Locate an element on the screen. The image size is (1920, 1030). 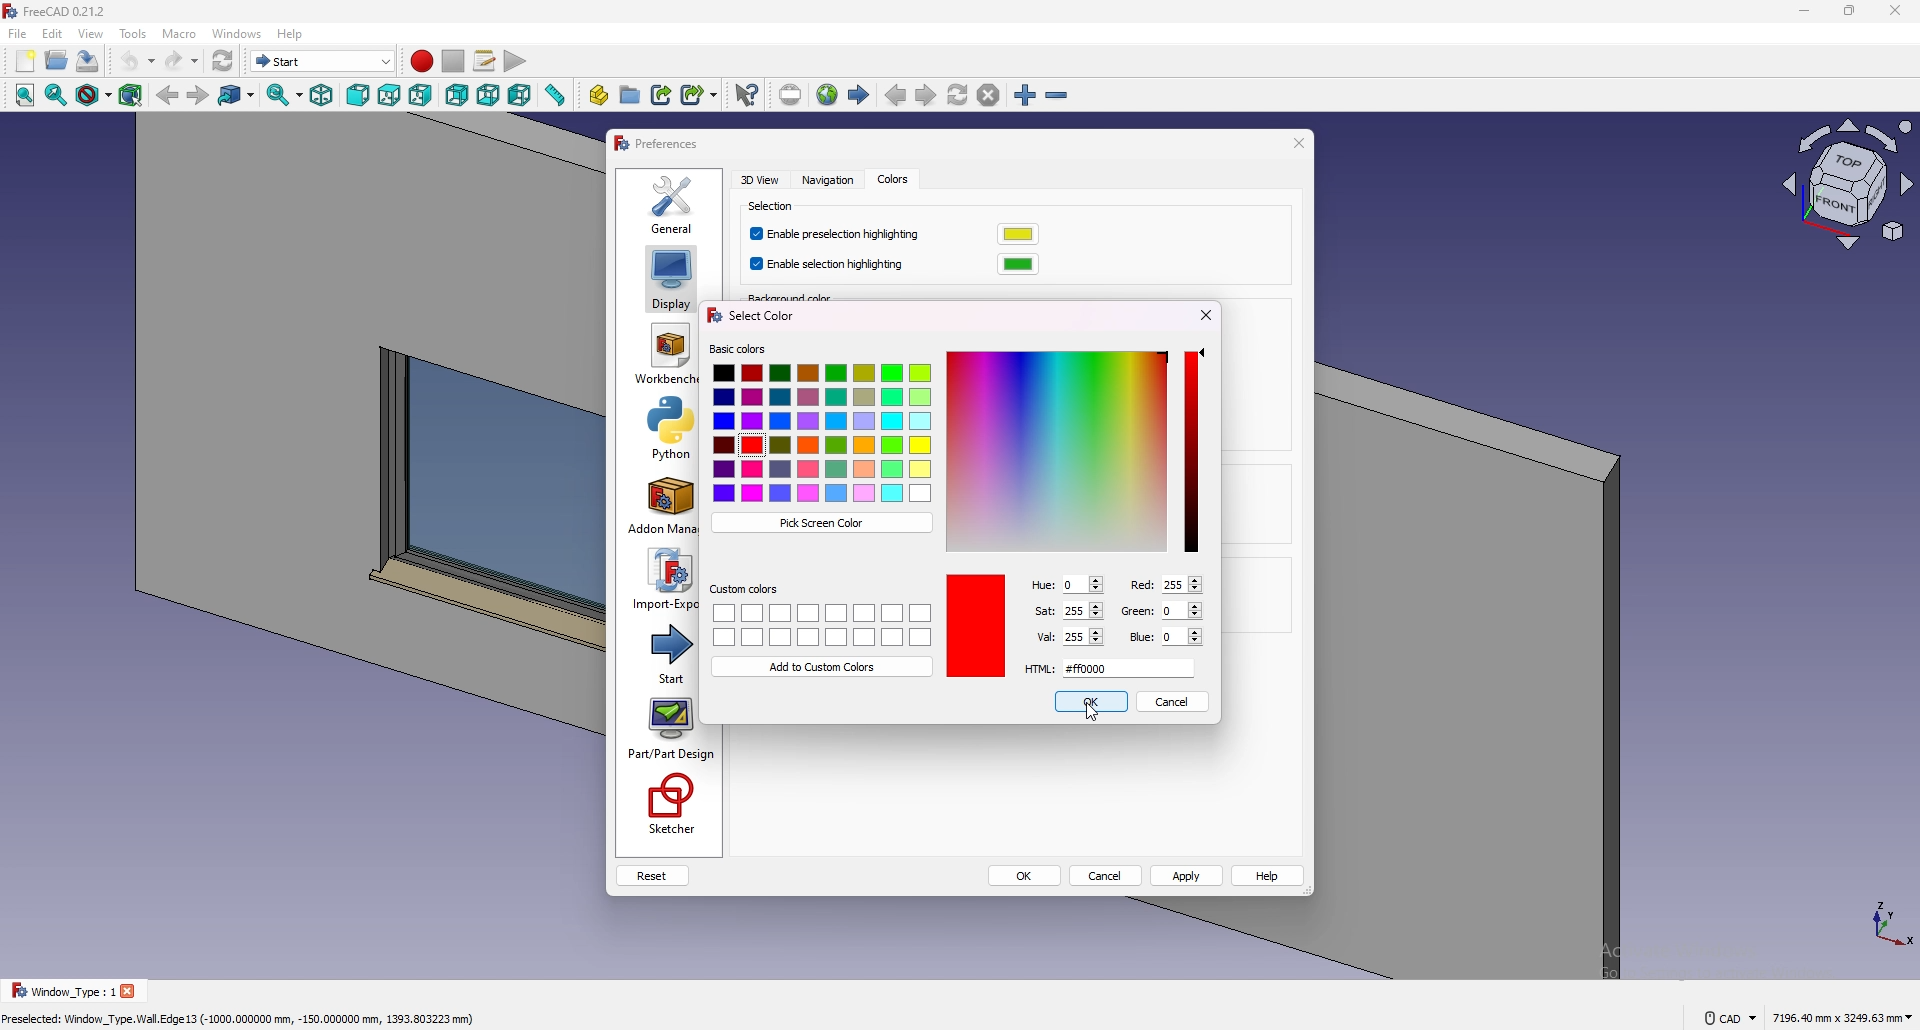
make sub link is located at coordinates (700, 93).